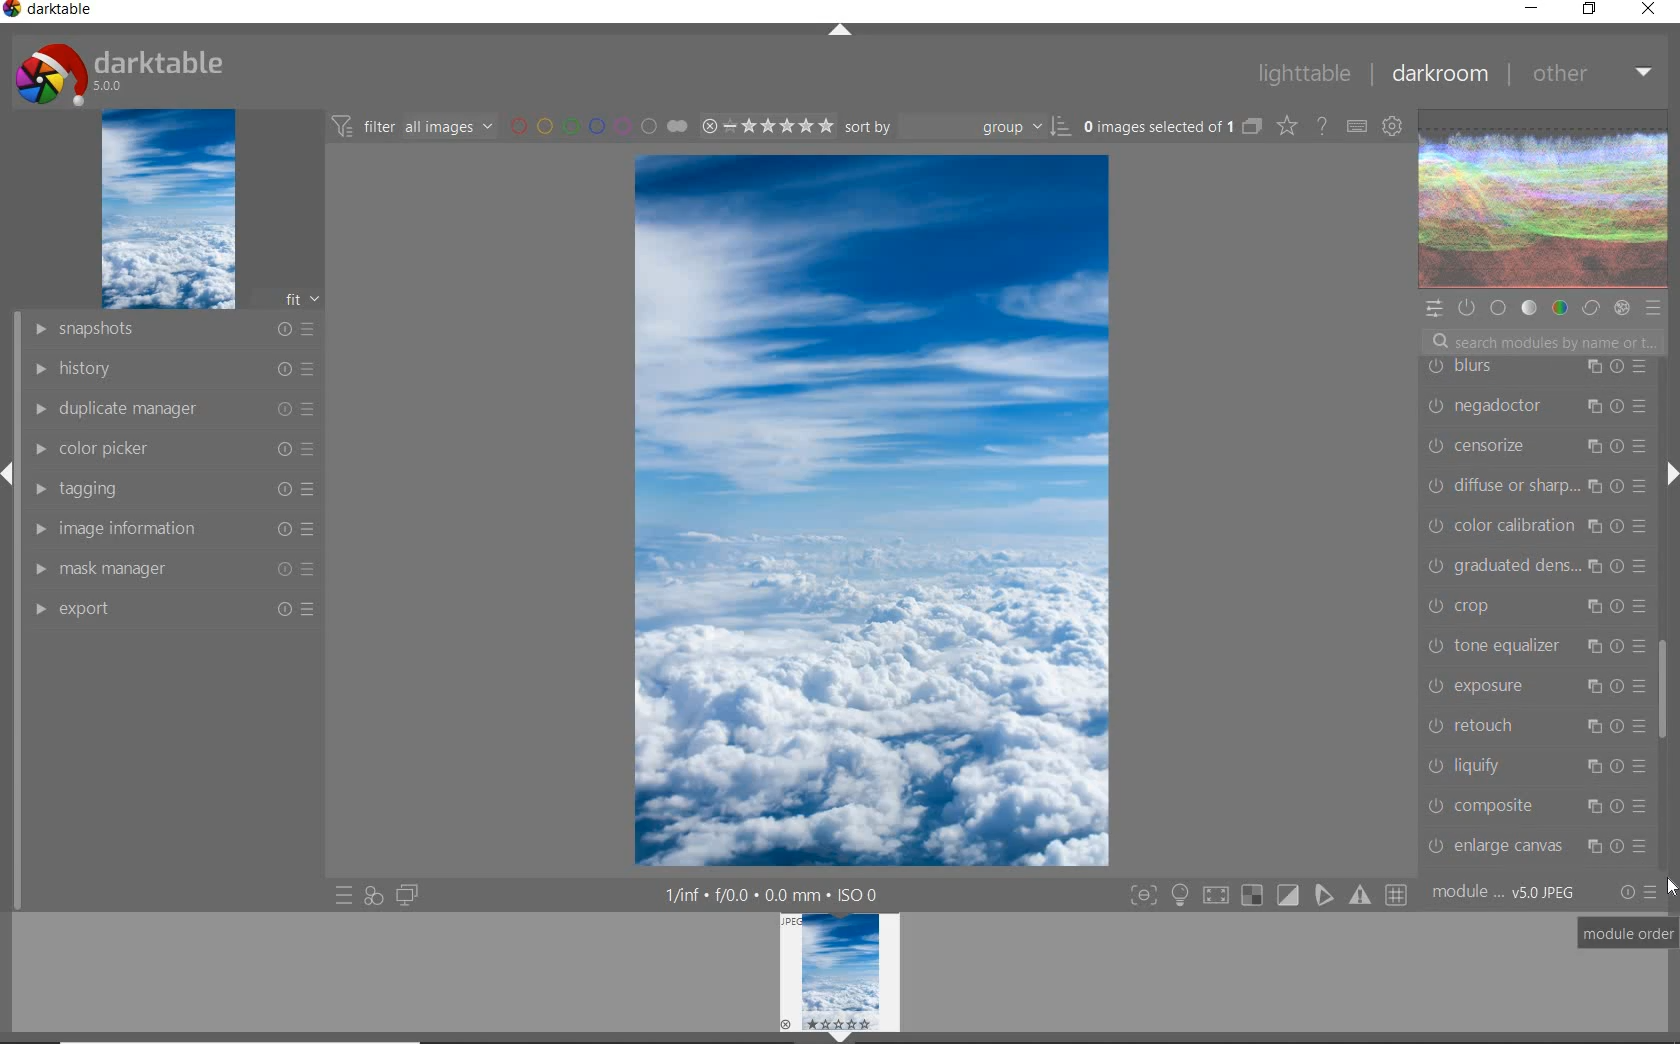 The height and width of the screenshot is (1044, 1680). Describe the element at coordinates (840, 32) in the screenshot. I see `Up` at that location.